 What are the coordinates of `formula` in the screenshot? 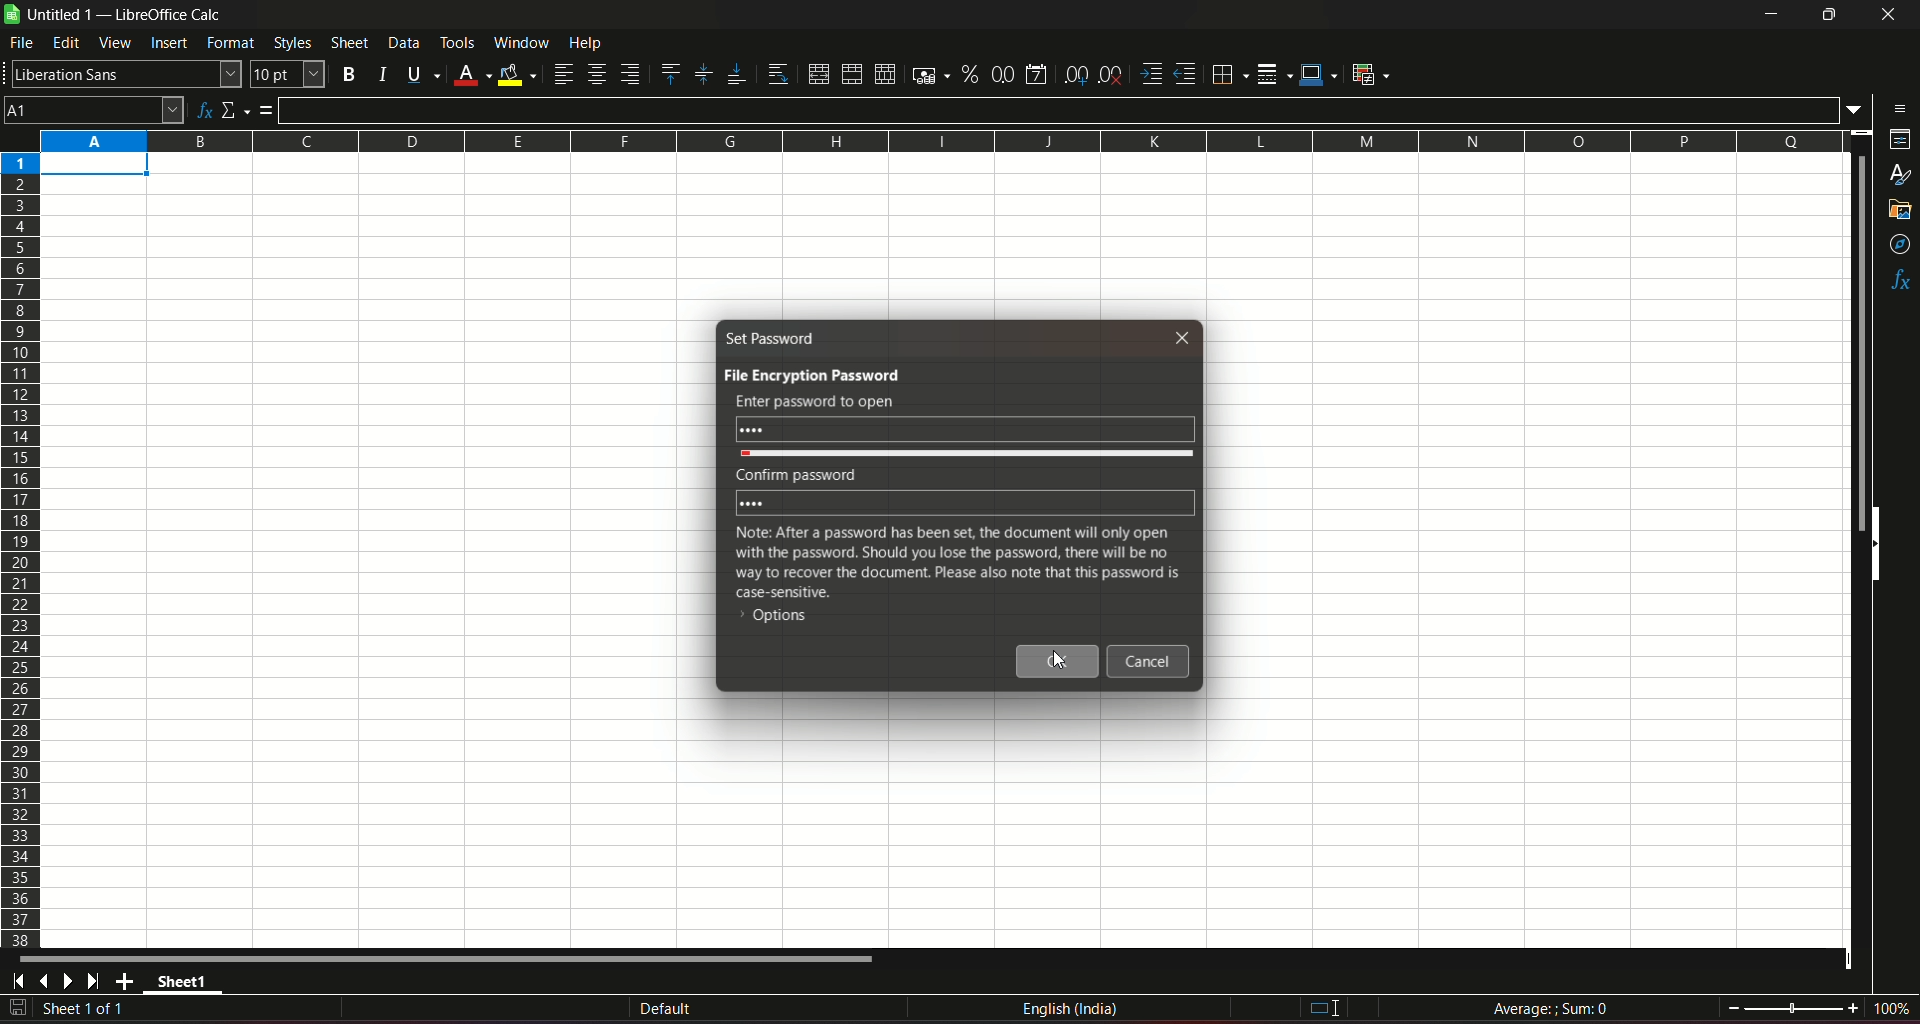 It's located at (269, 110).